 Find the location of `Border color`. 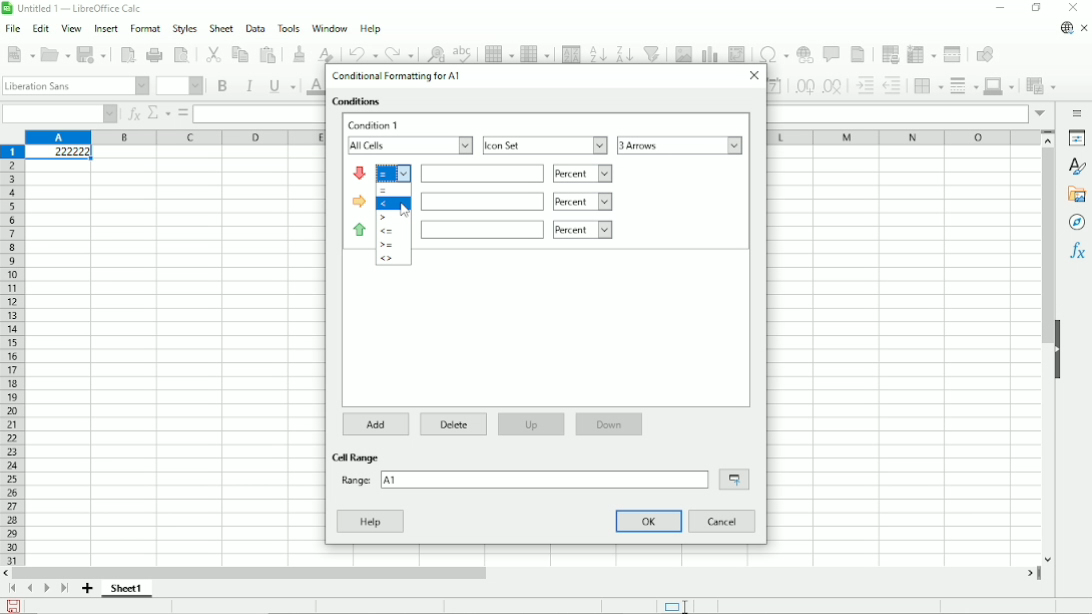

Border color is located at coordinates (1001, 86).